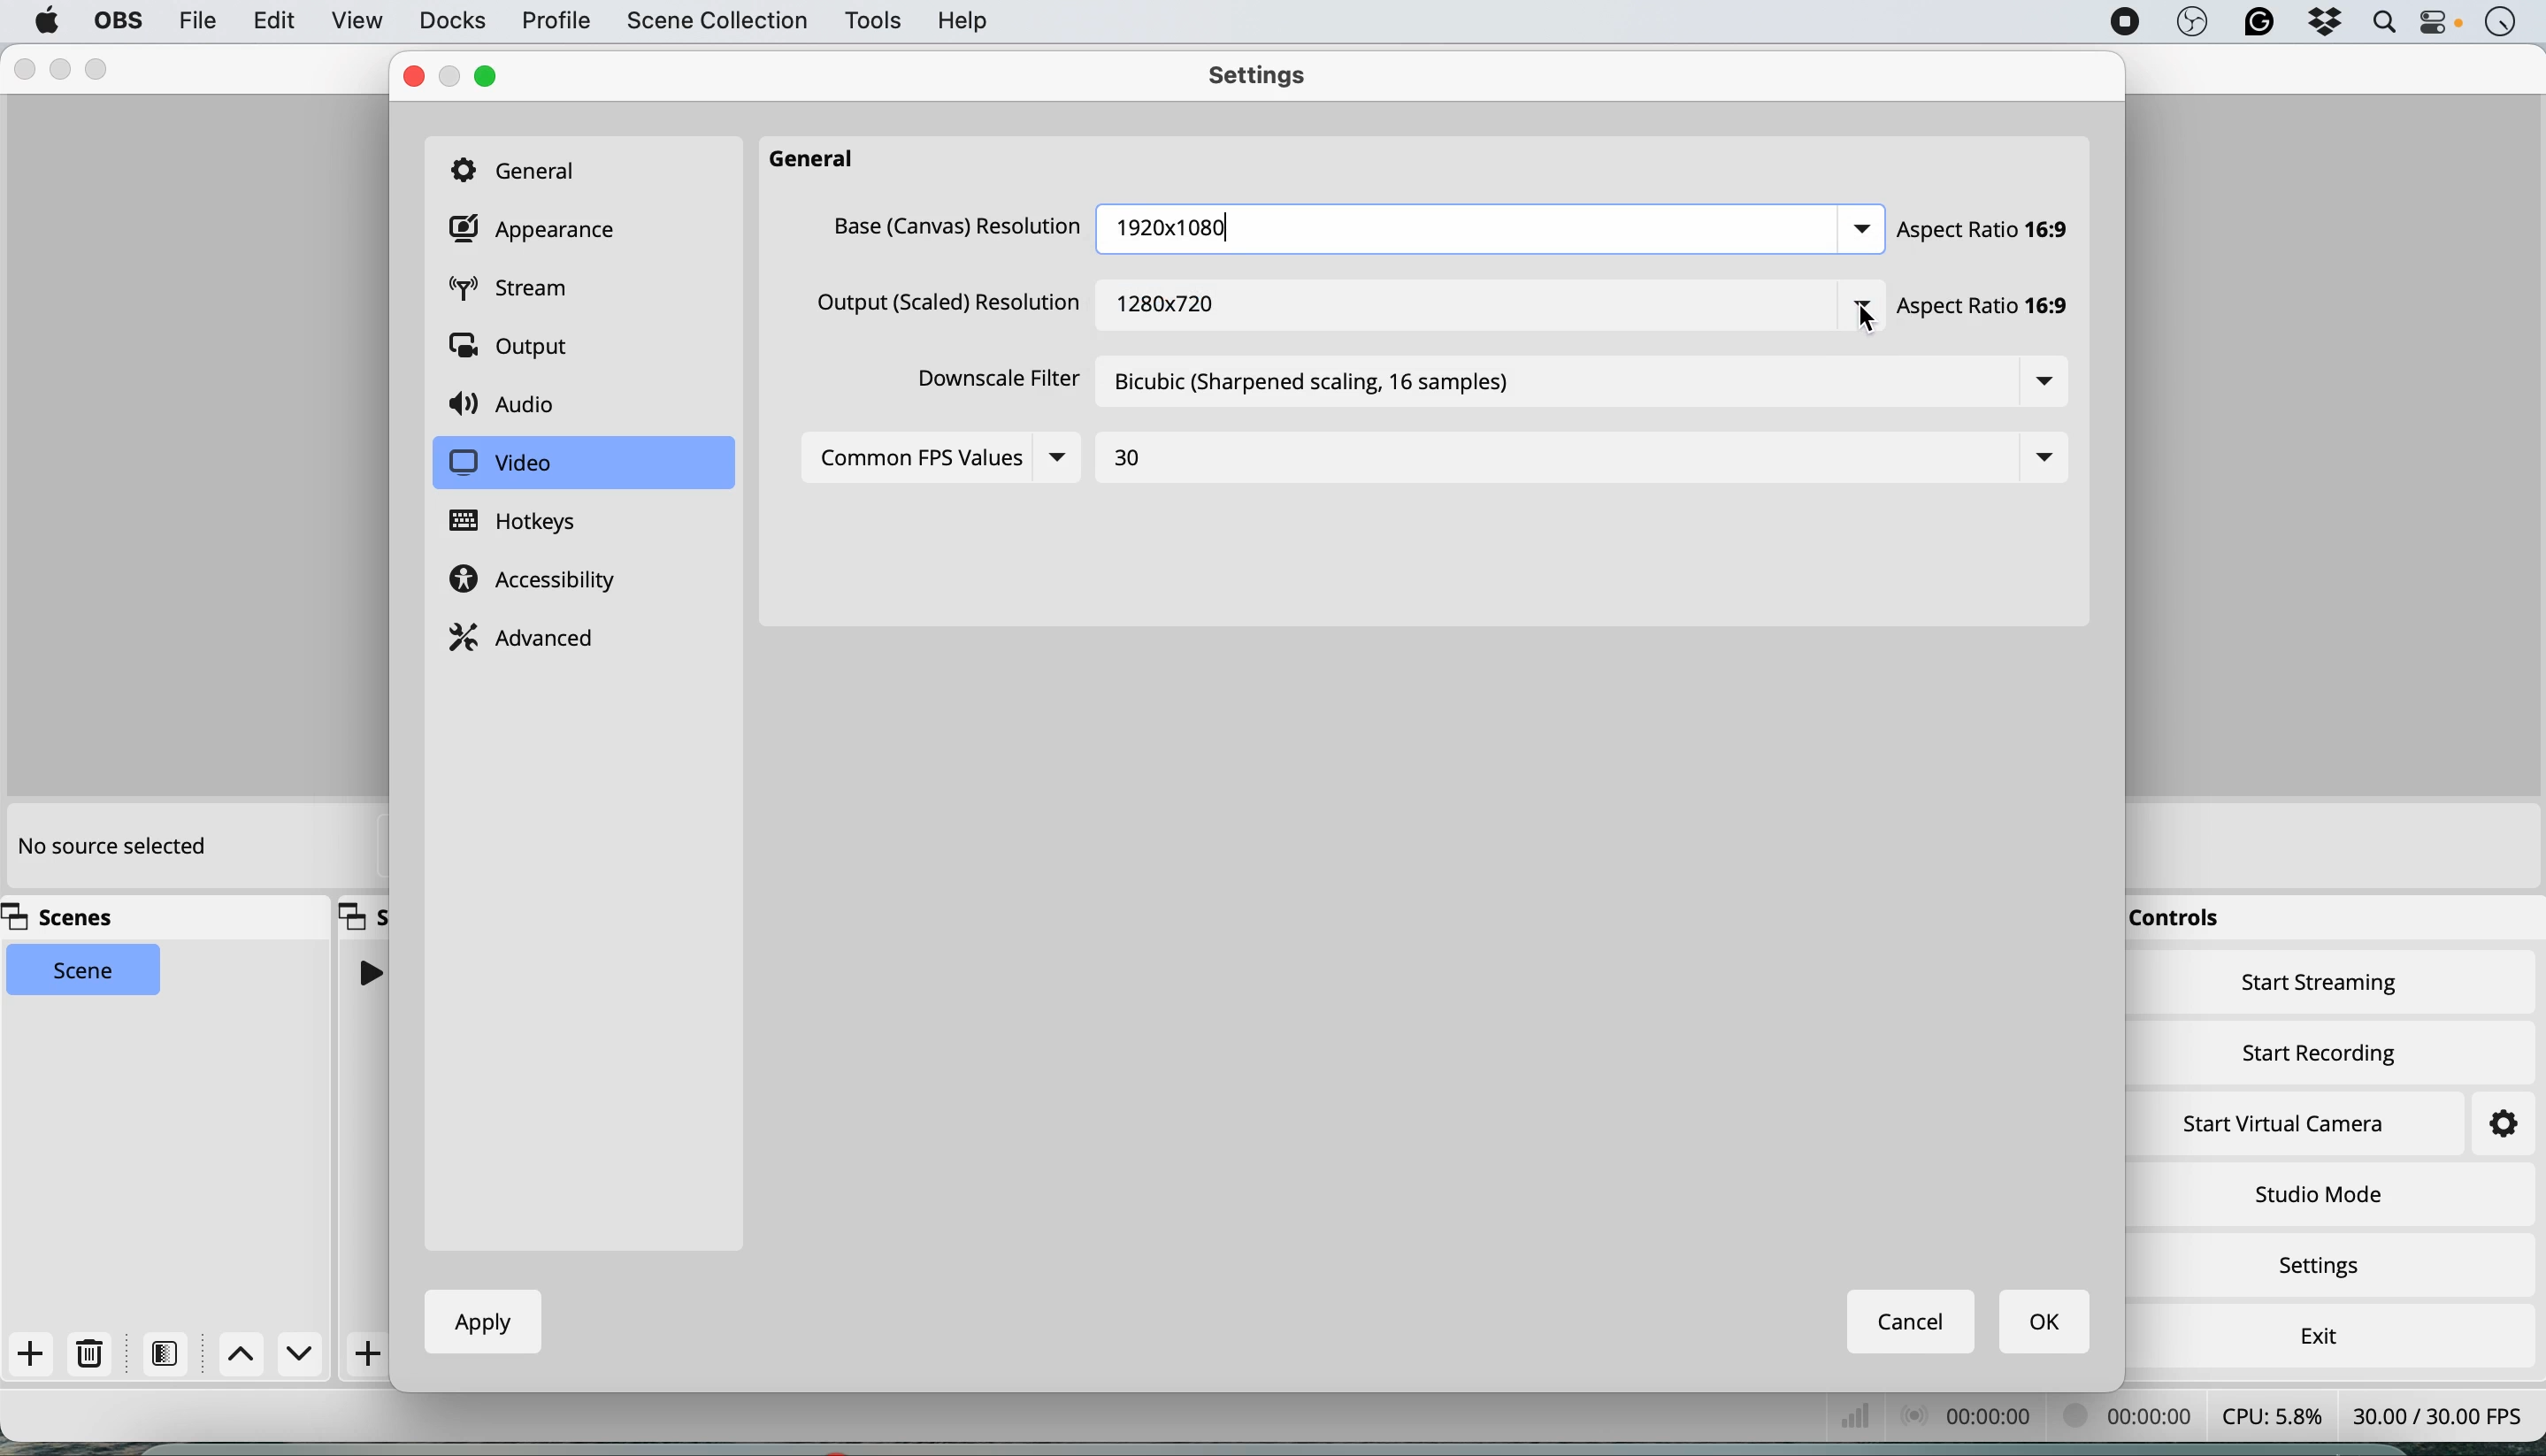 This screenshot has height=1456, width=2546. What do you see at coordinates (1974, 1414) in the screenshot?
I see `cpu usage` at bounding box center [1974, 1414].